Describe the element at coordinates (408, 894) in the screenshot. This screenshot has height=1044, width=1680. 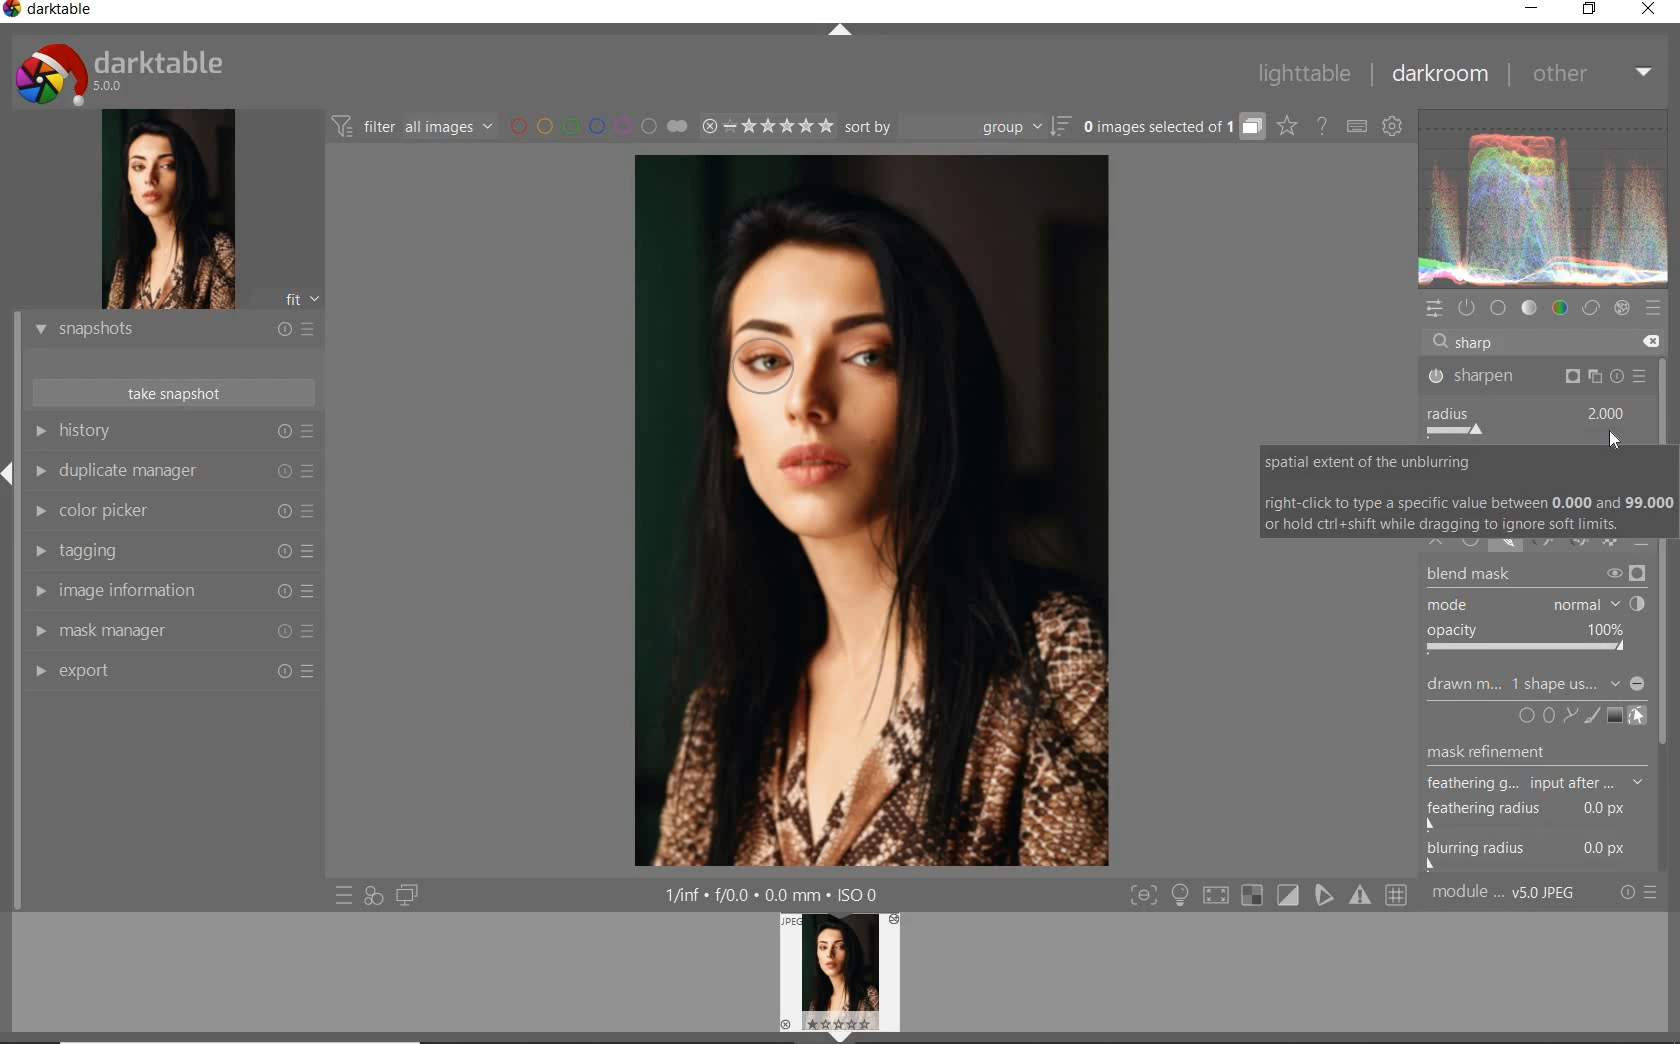
I see `display a second darkroom image window` at that location.